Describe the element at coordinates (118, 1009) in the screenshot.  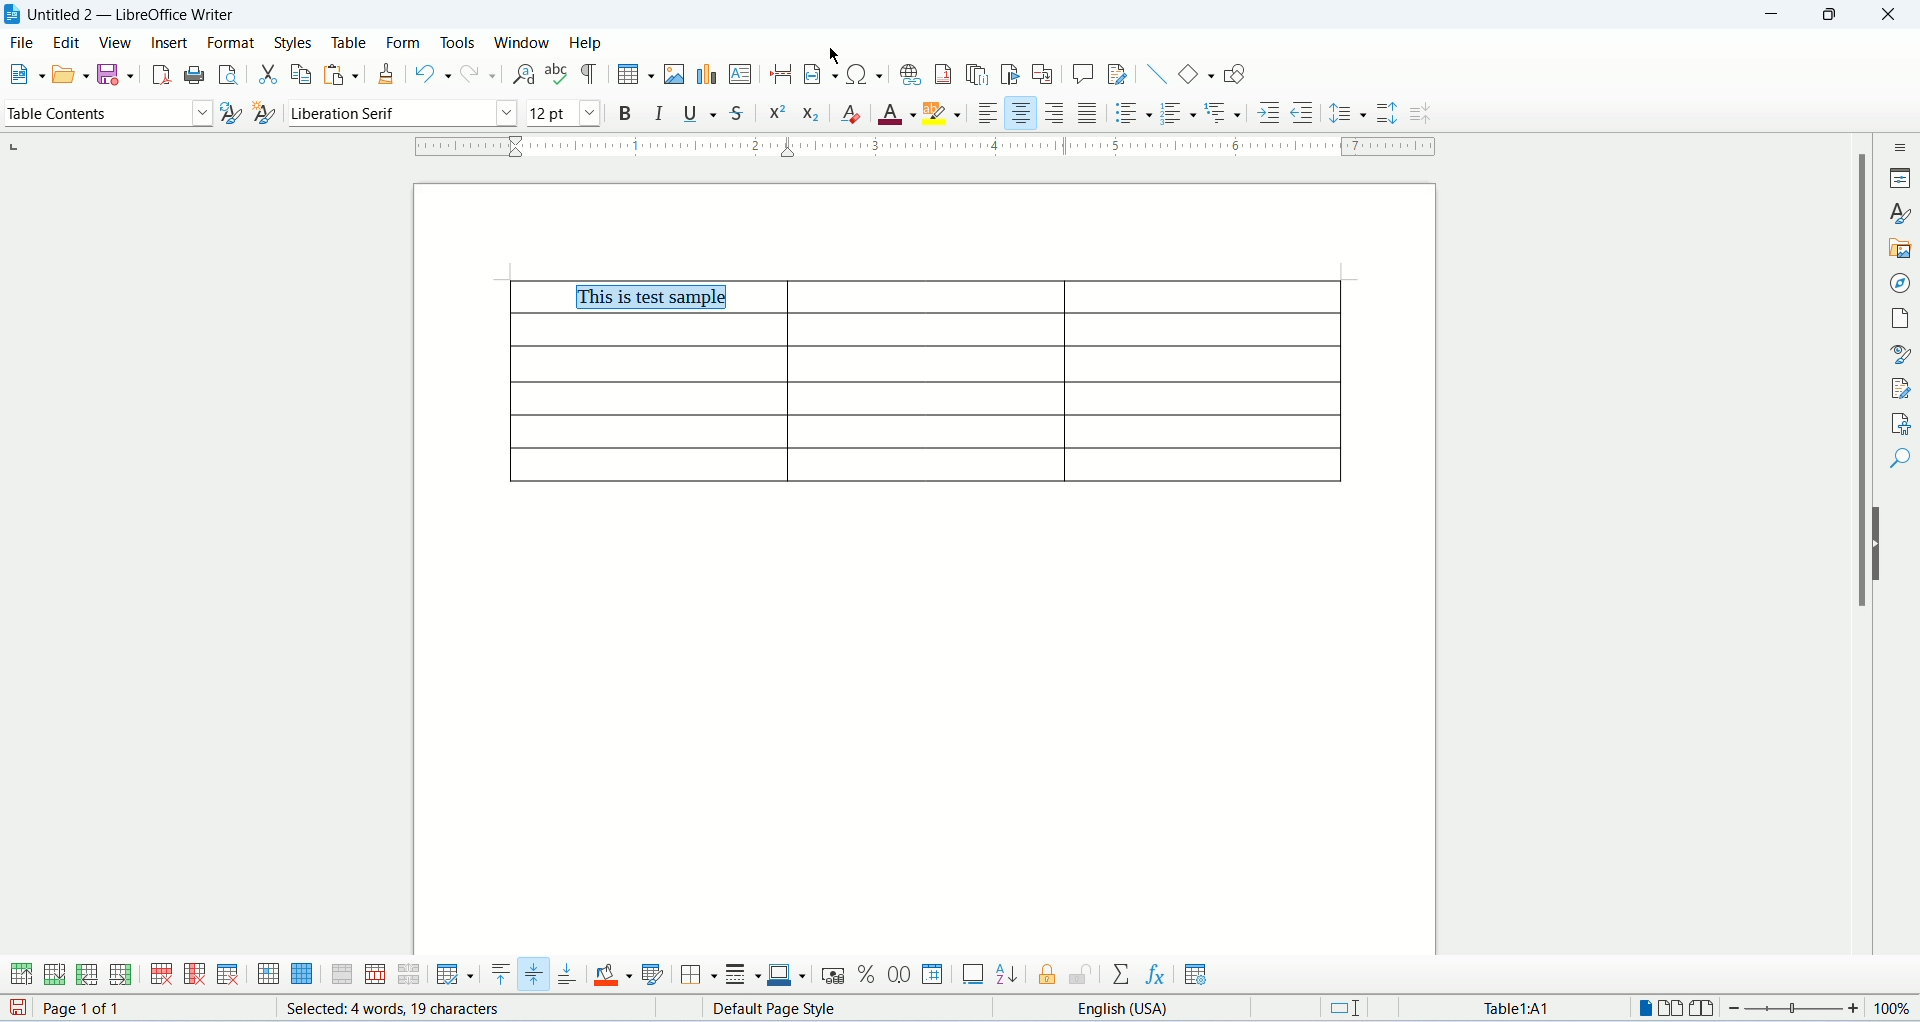
I see `page count` at that location.